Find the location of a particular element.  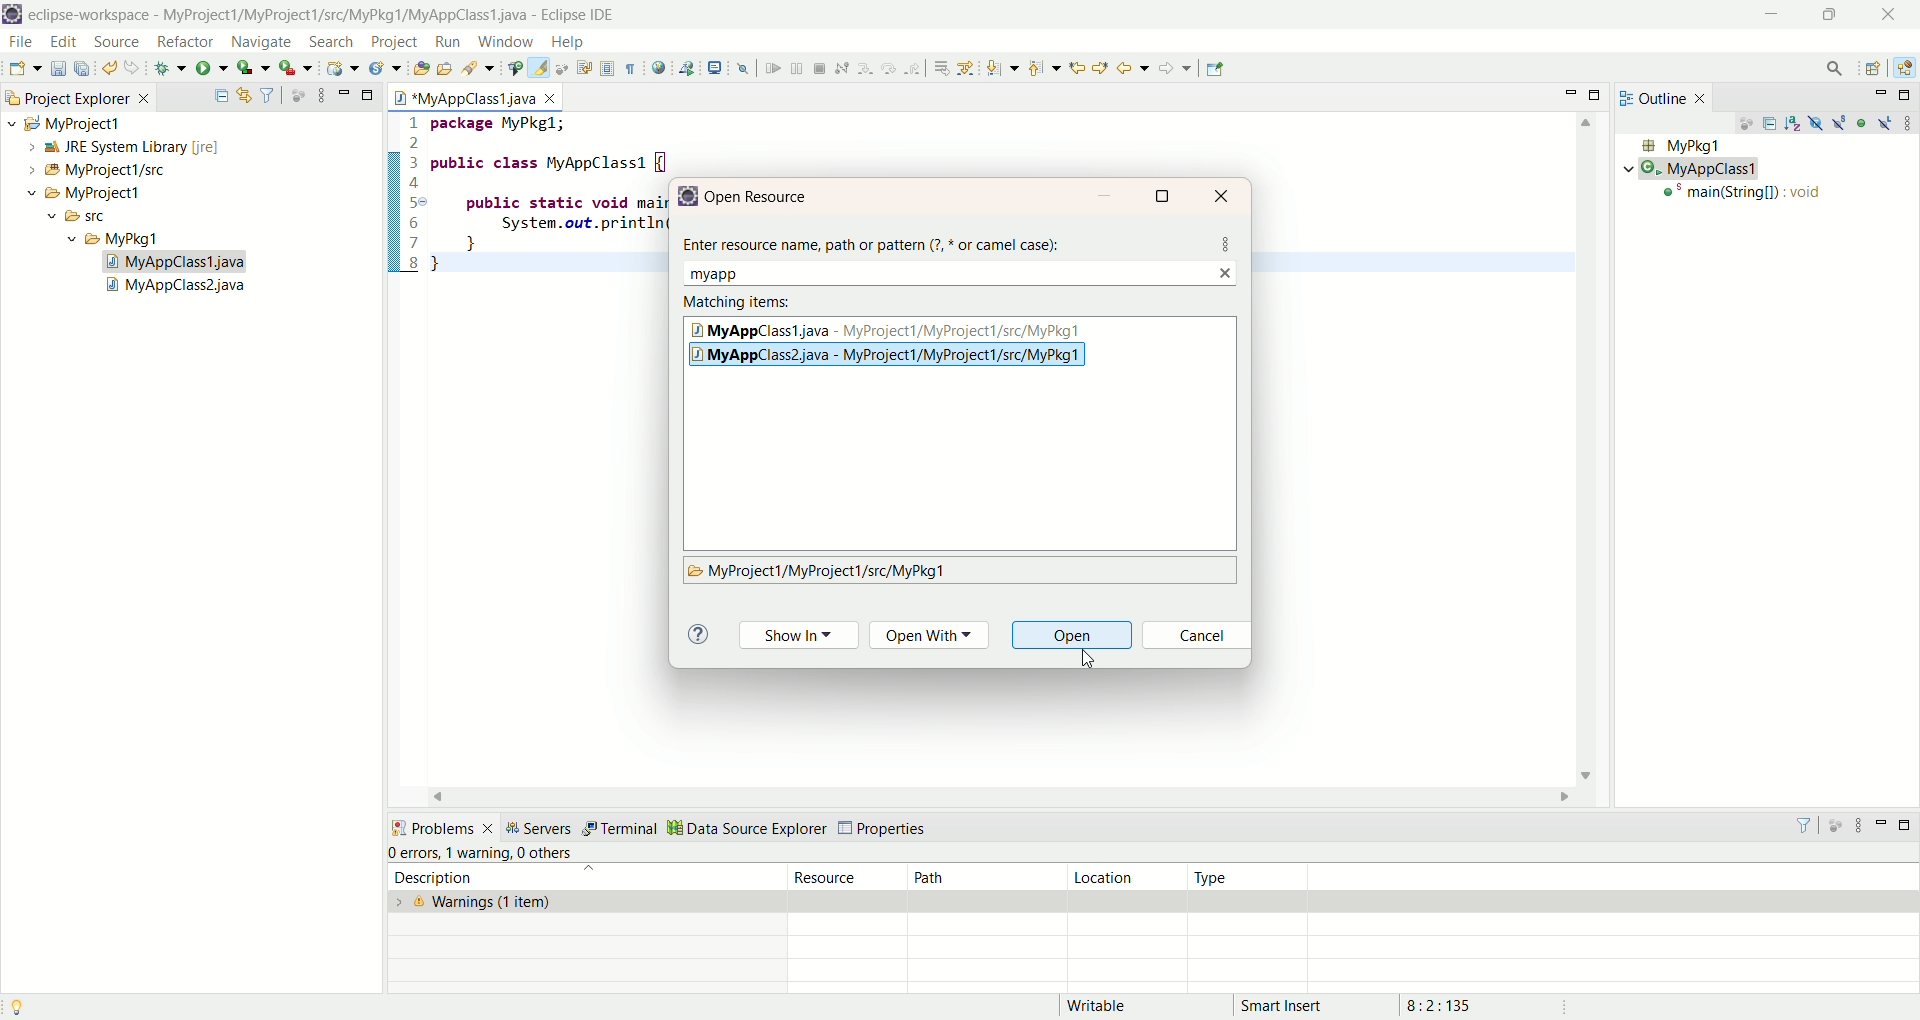

filter is located at coordinates (270, 96).